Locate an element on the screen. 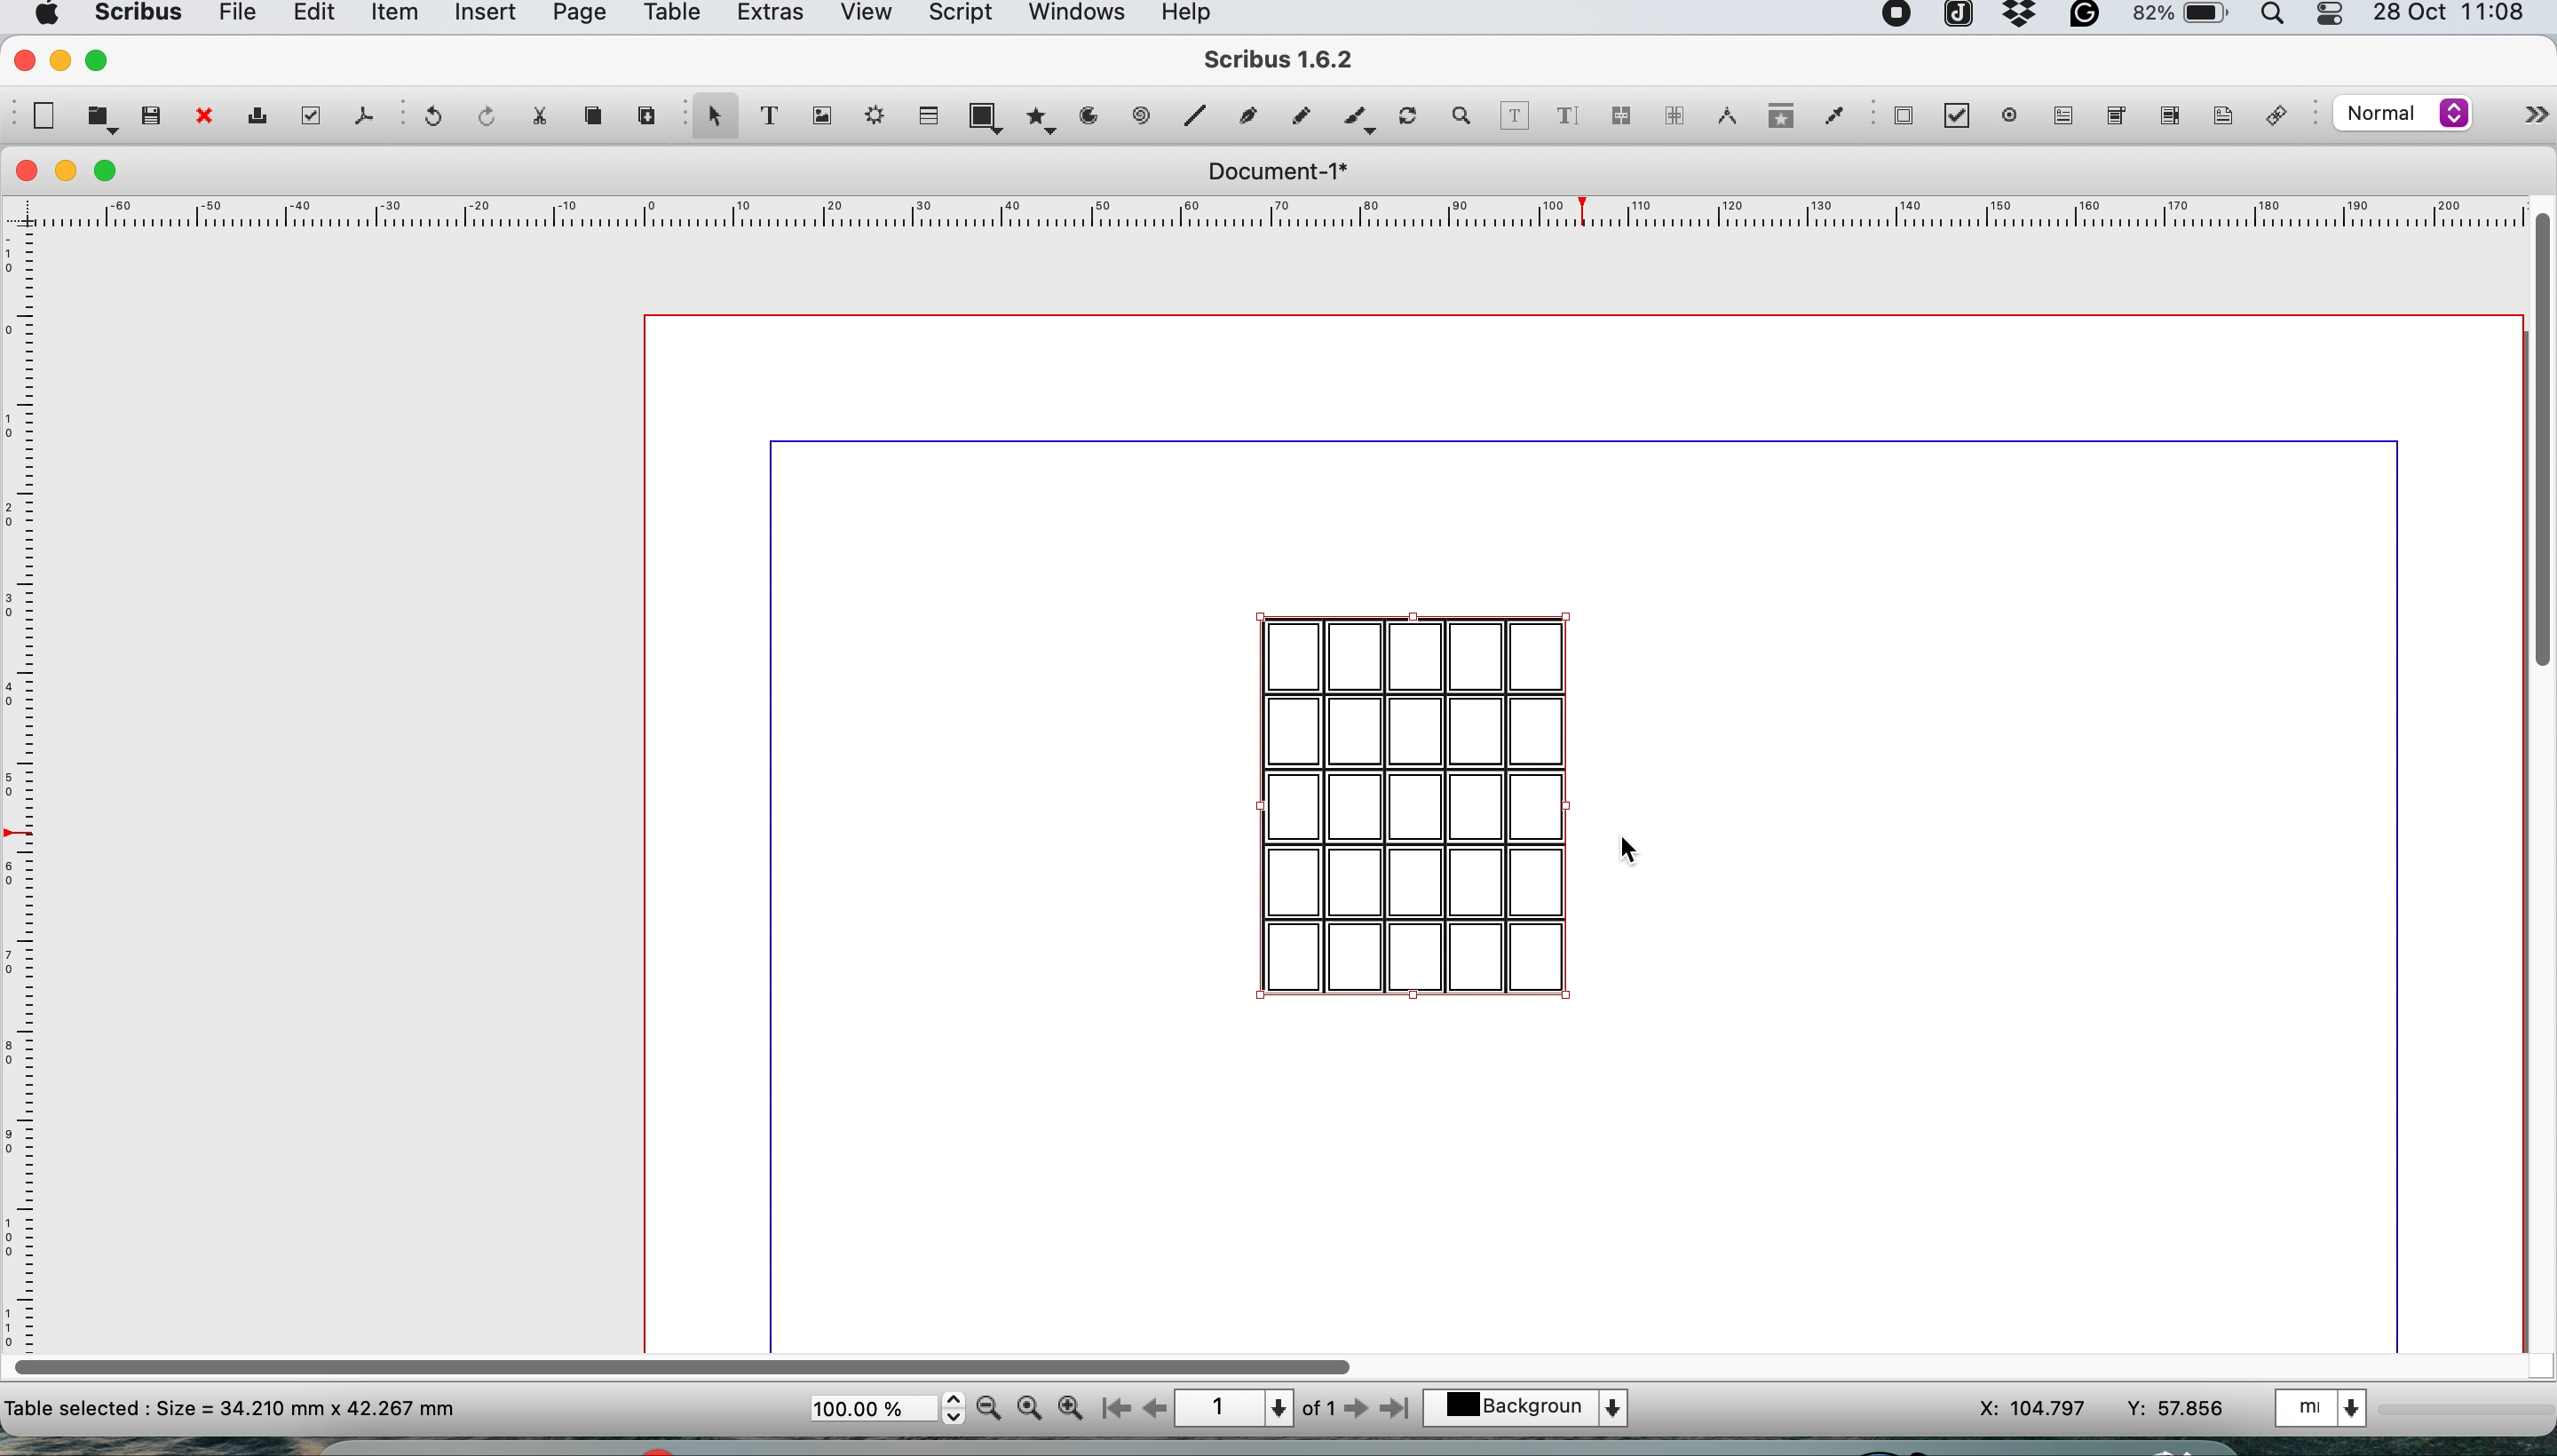  select the current unit is located at coordinates (2326, 1406).